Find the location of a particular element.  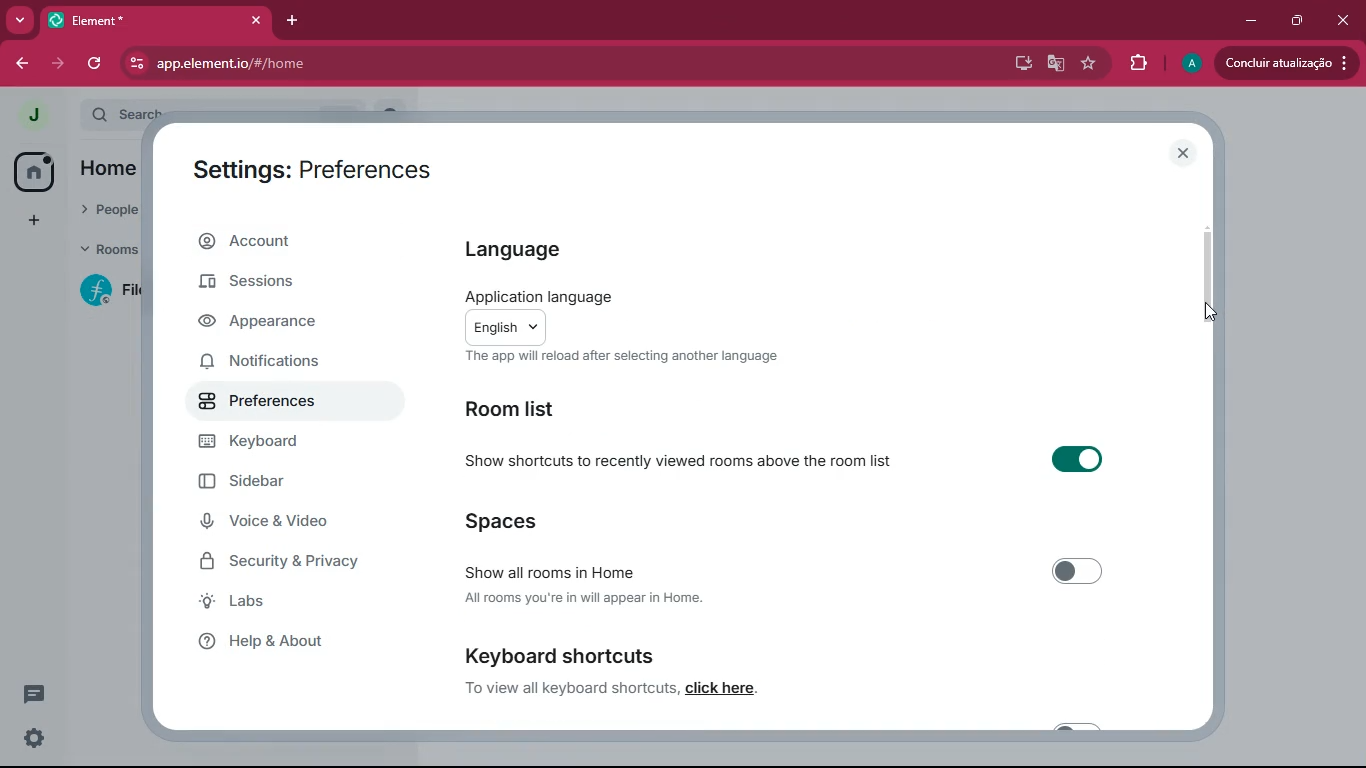

‘All rooms you're in will appear in Home. is located at coordinates (588, 599).